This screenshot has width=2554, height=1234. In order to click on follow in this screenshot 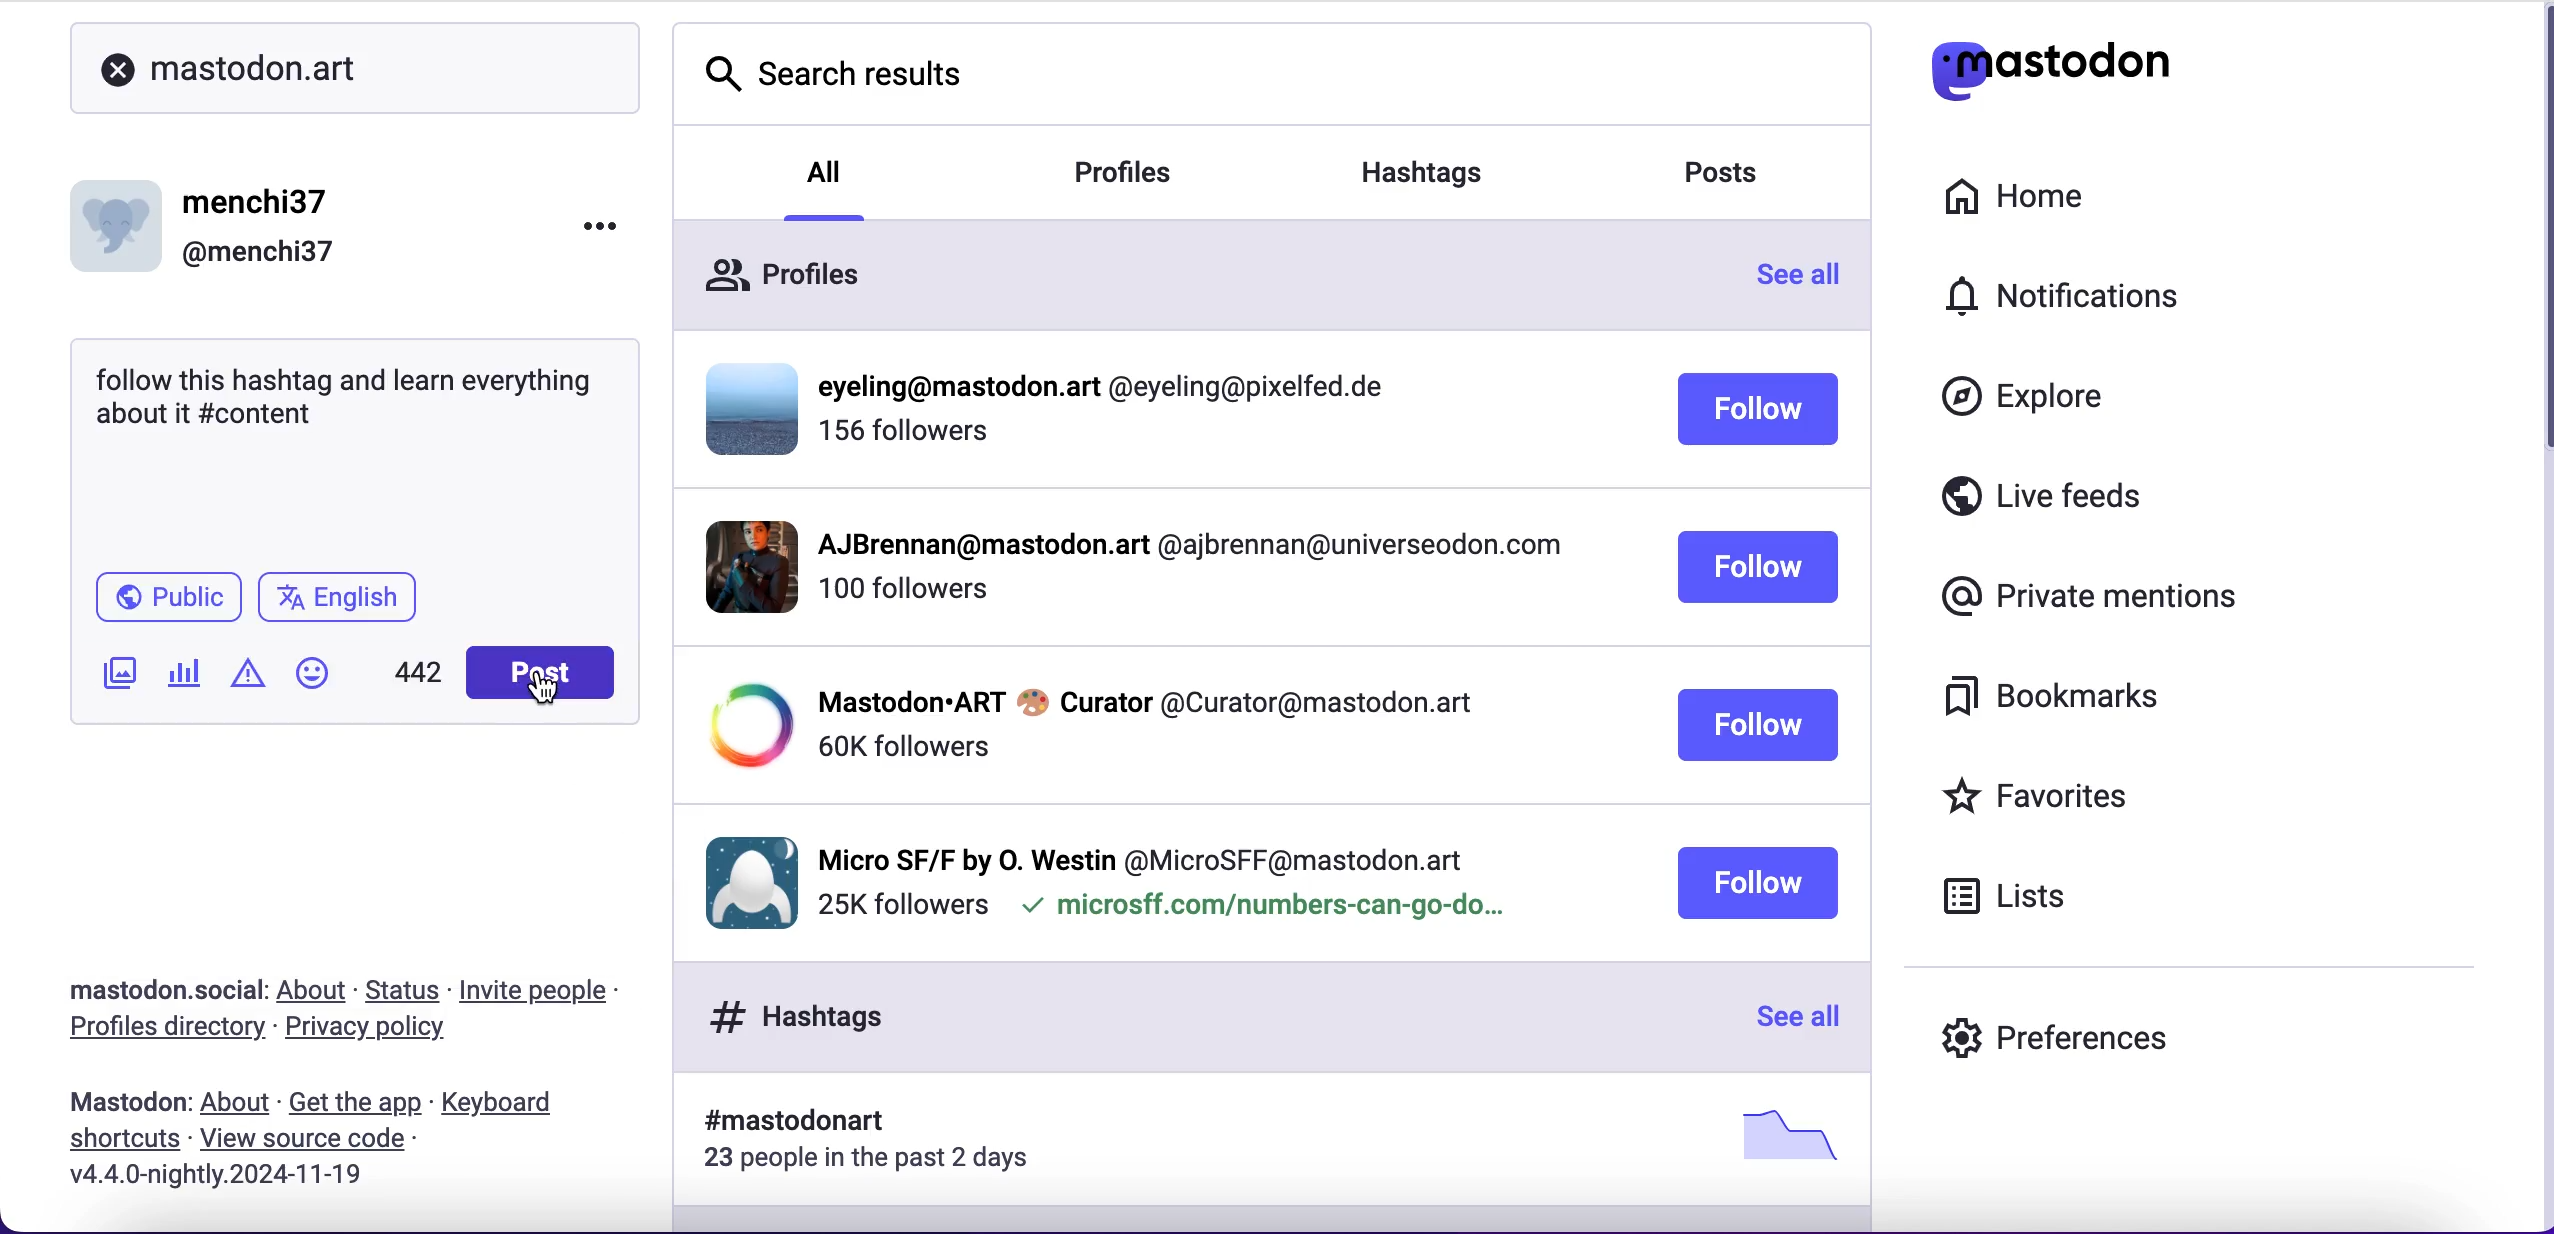, I will do `click(1756, 883)`.